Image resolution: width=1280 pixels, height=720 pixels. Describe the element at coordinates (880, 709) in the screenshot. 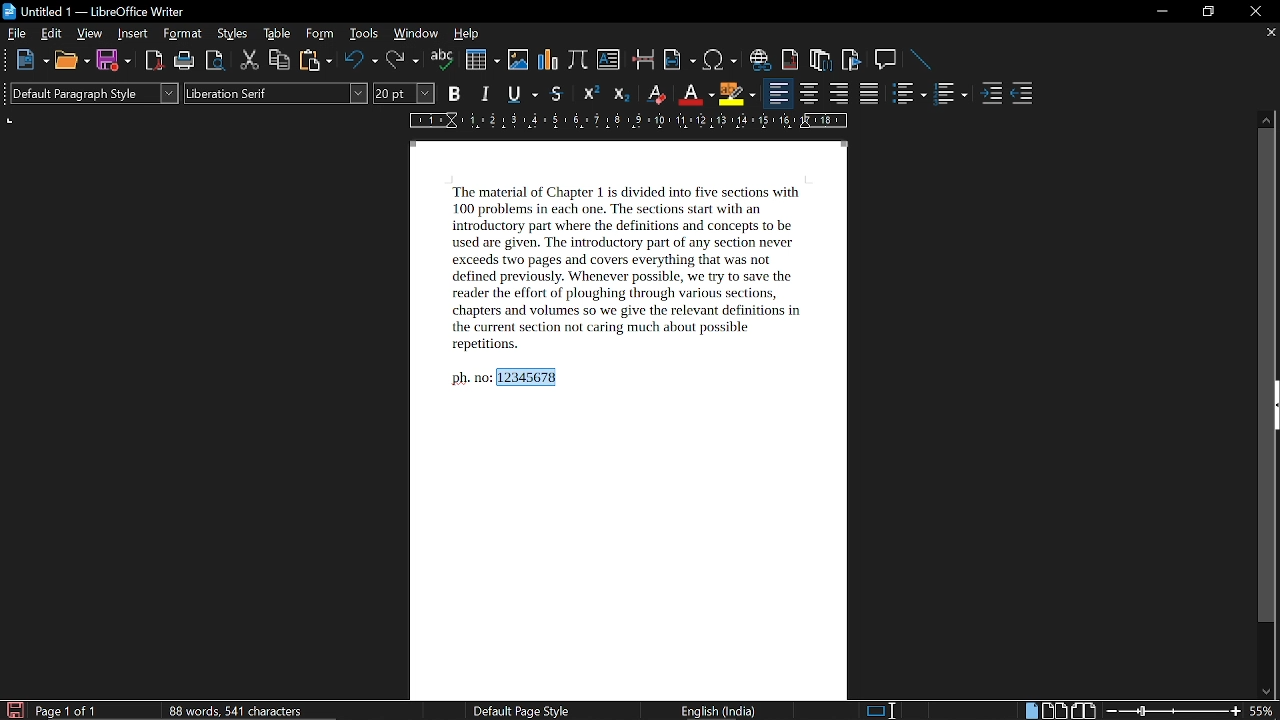

I see `standard selection` at that location.